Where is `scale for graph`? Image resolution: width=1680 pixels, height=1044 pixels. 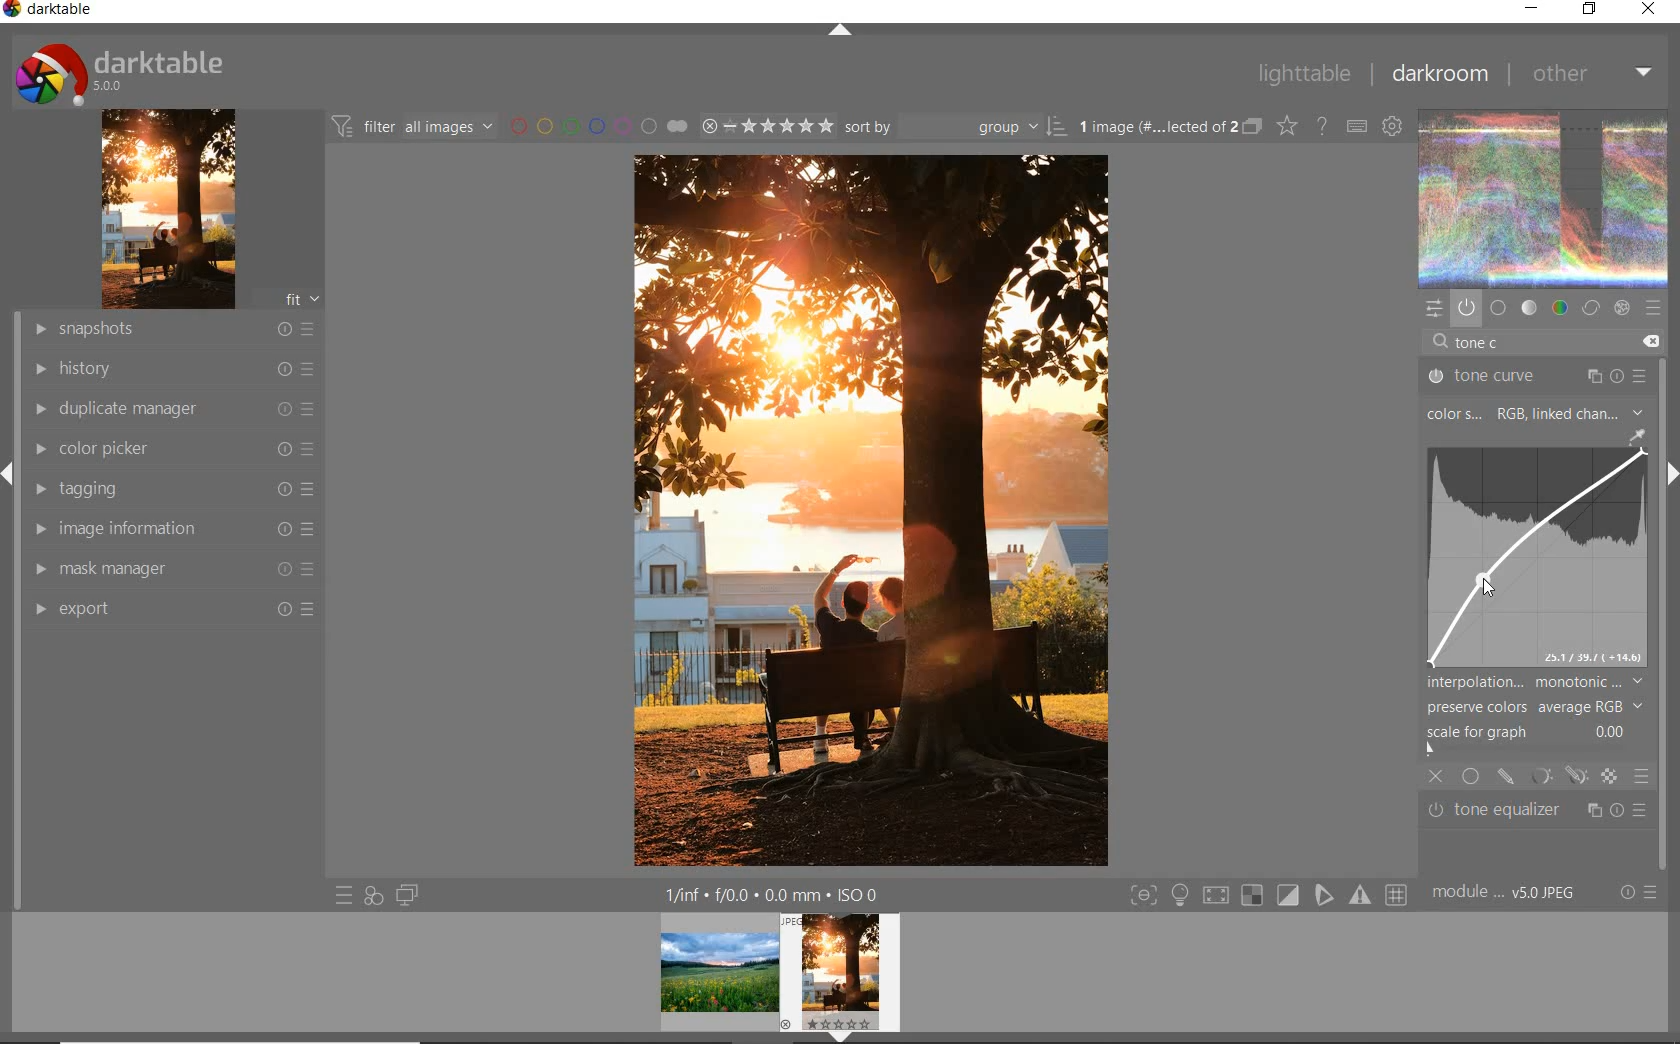
scale for graph is located at coordinates (1530, 732).